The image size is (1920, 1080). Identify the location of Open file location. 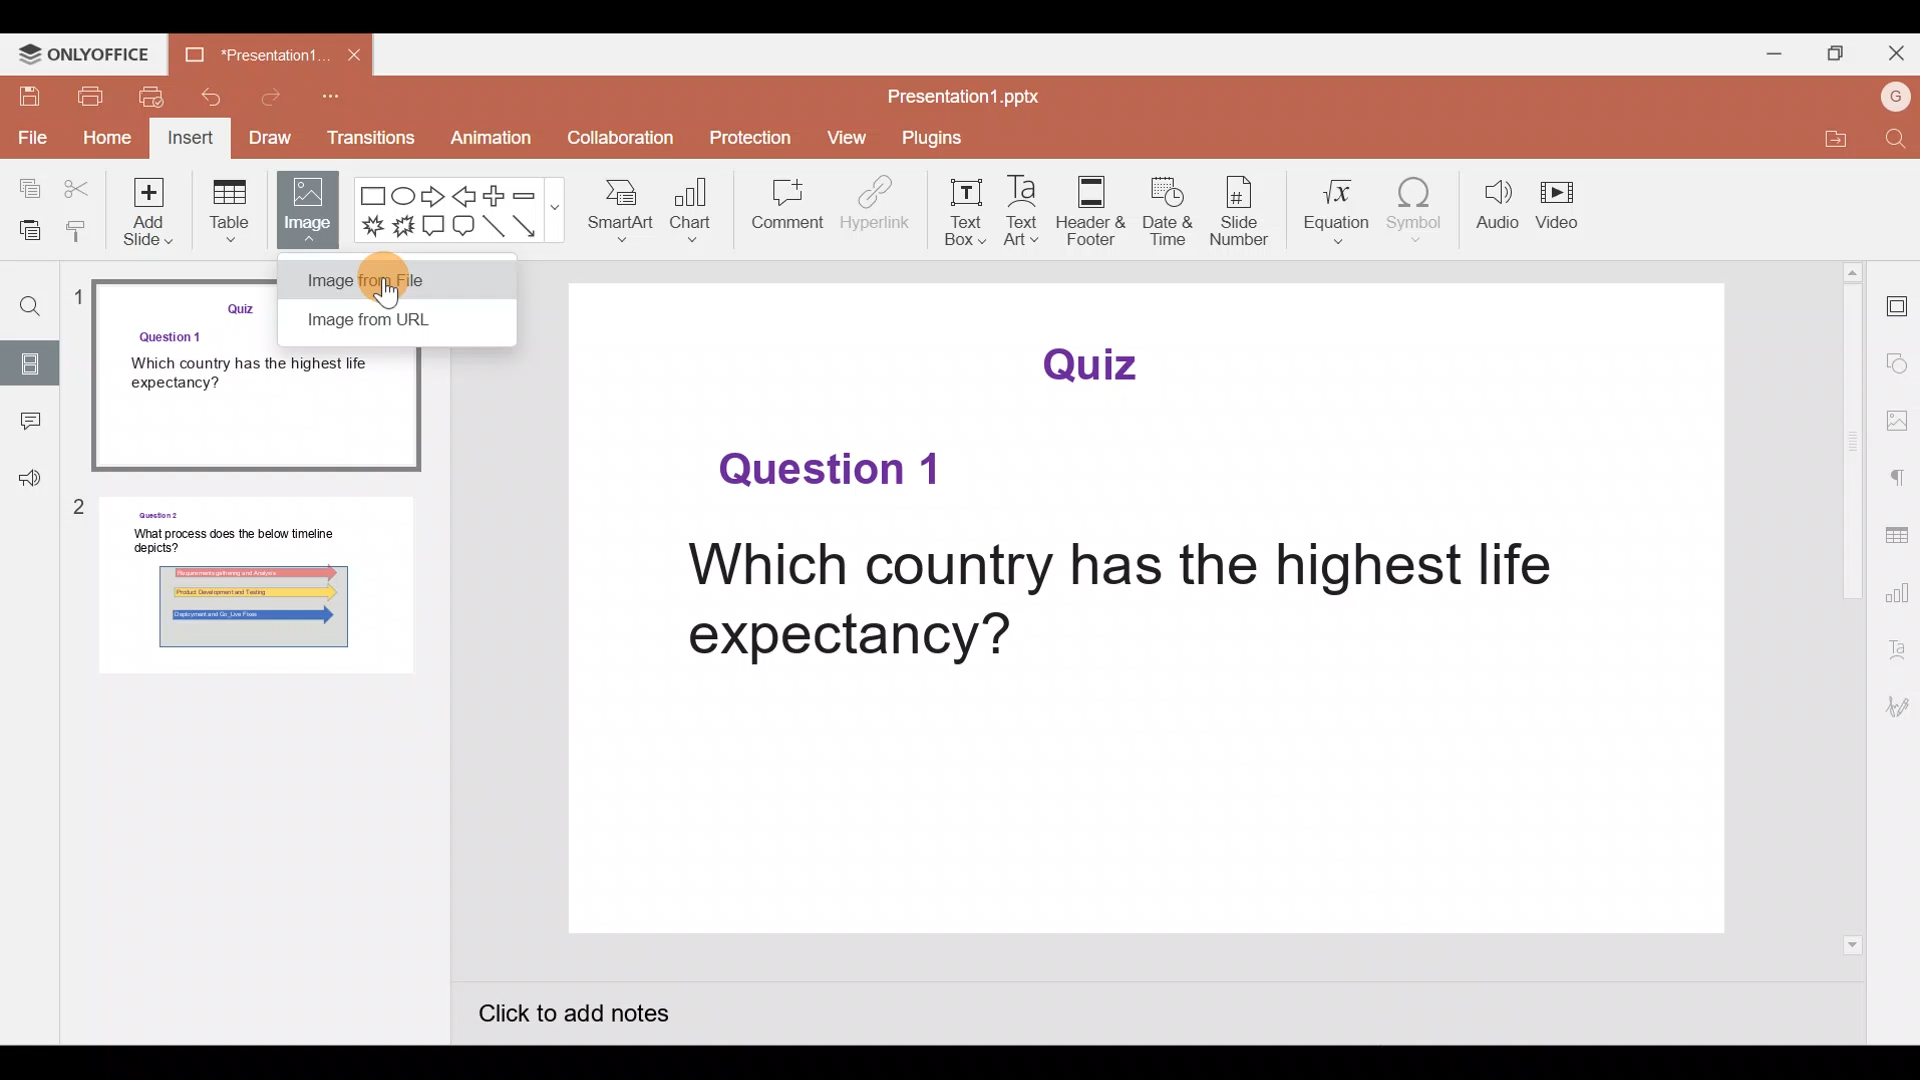
(1832, 143).